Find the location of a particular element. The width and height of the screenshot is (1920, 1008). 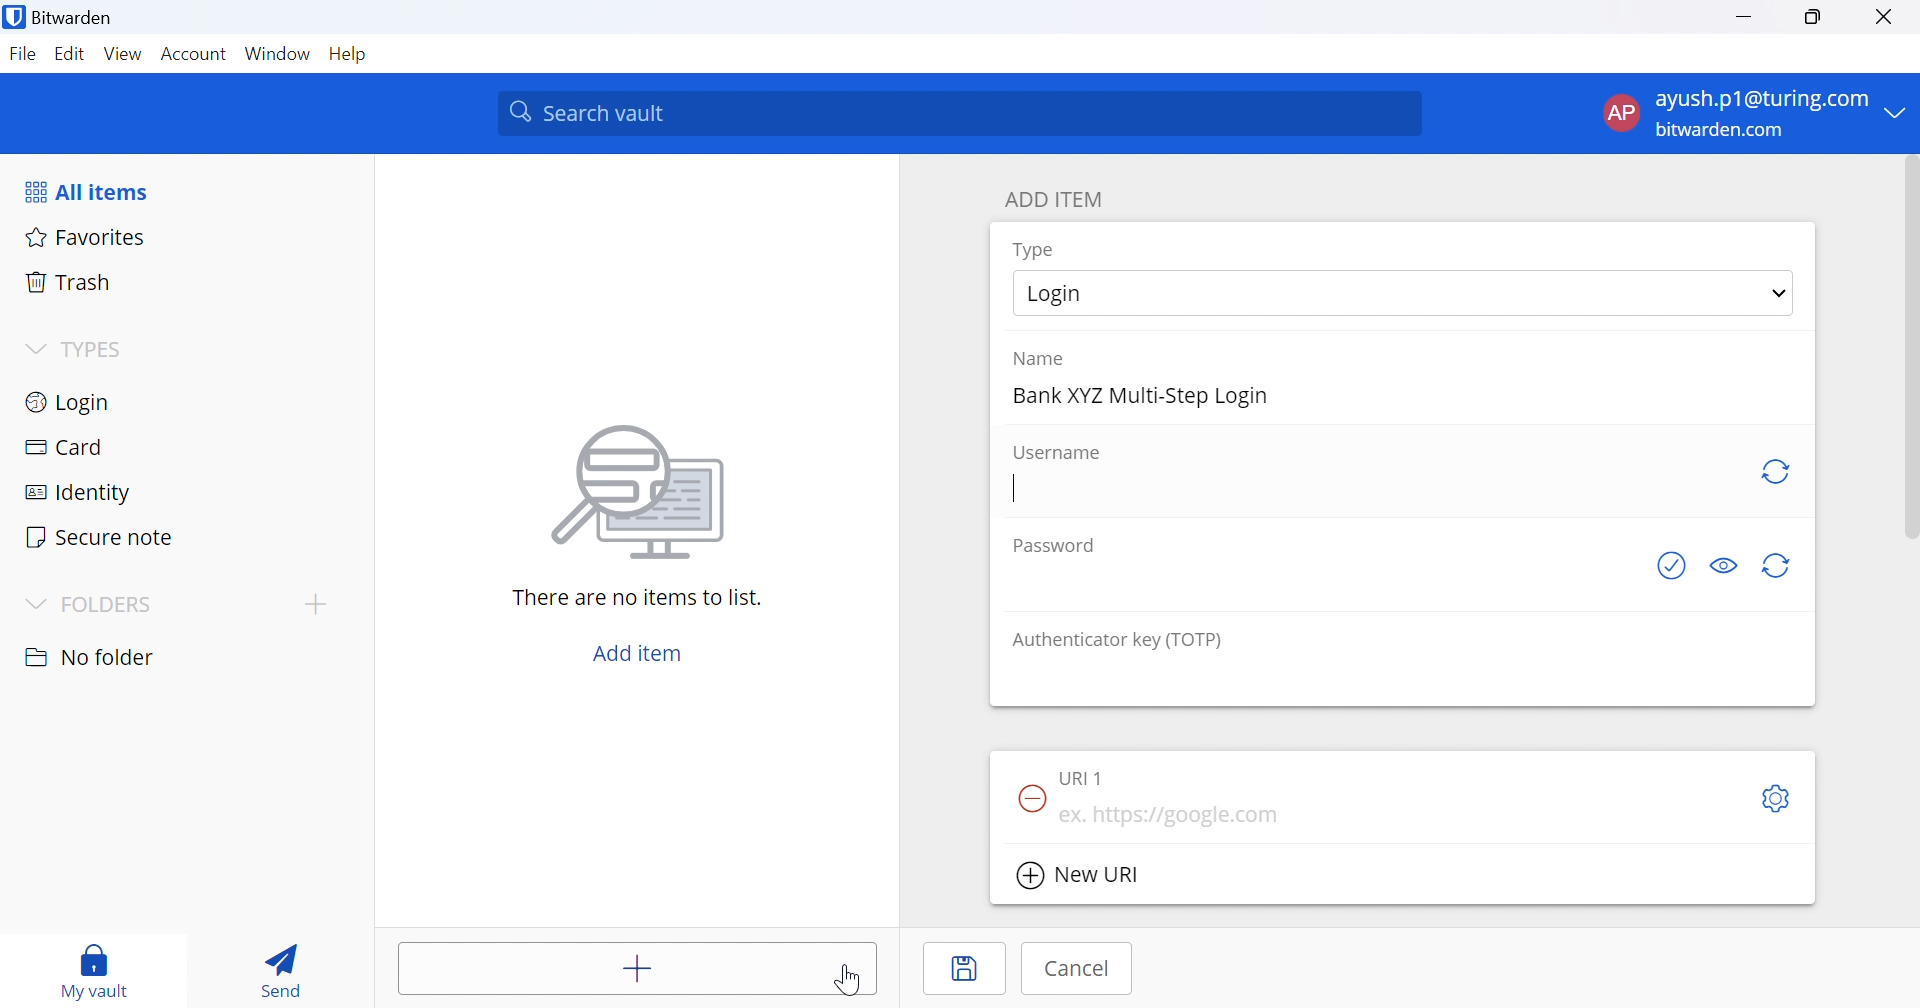

FOLDERS is located at coordinates (117, 605).